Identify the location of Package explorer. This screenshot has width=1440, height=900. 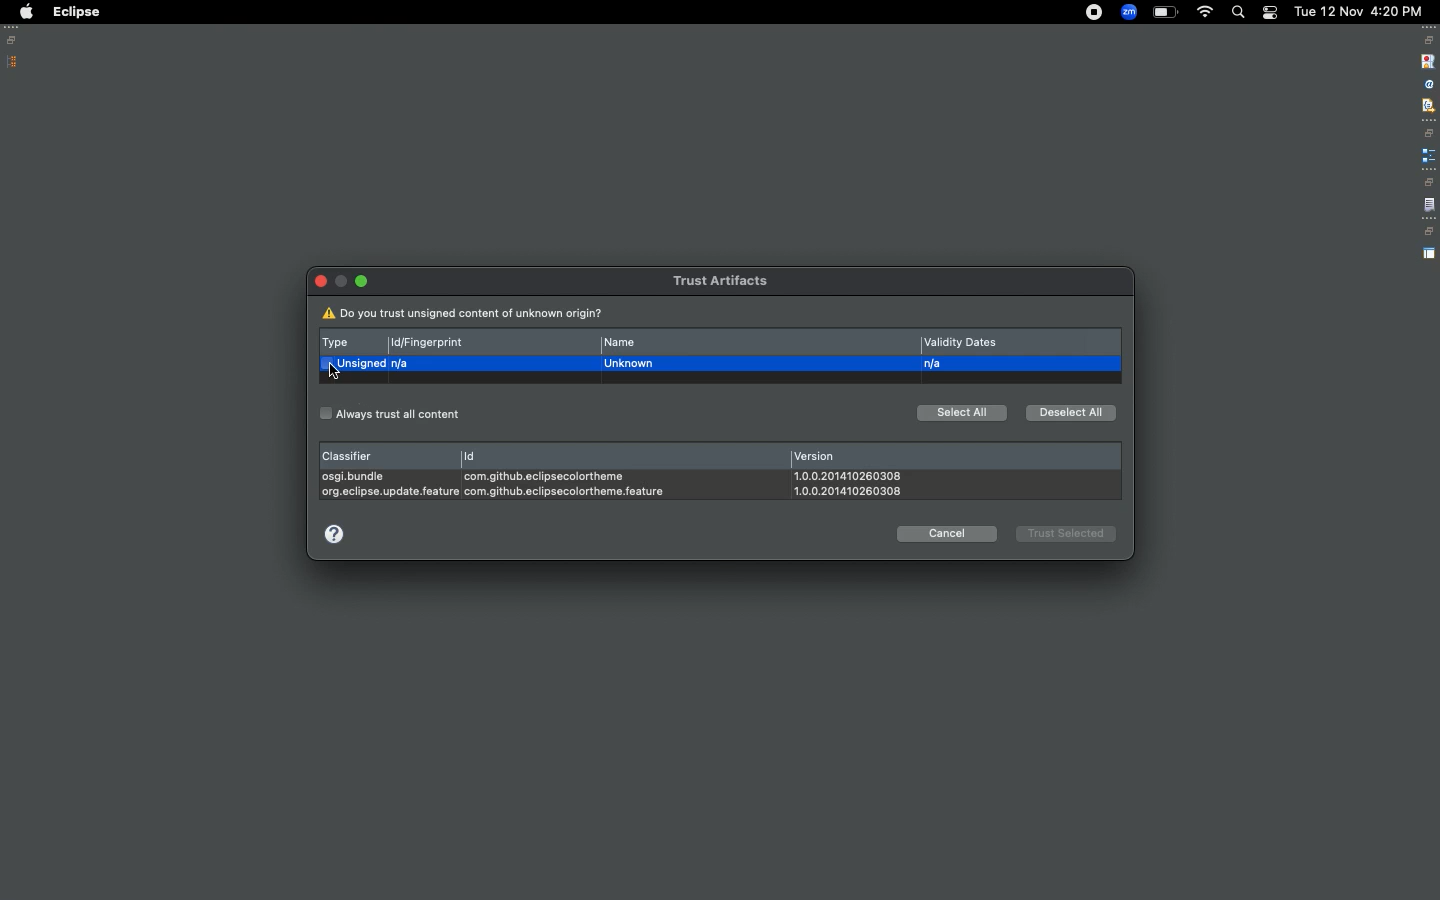
(13, 62).